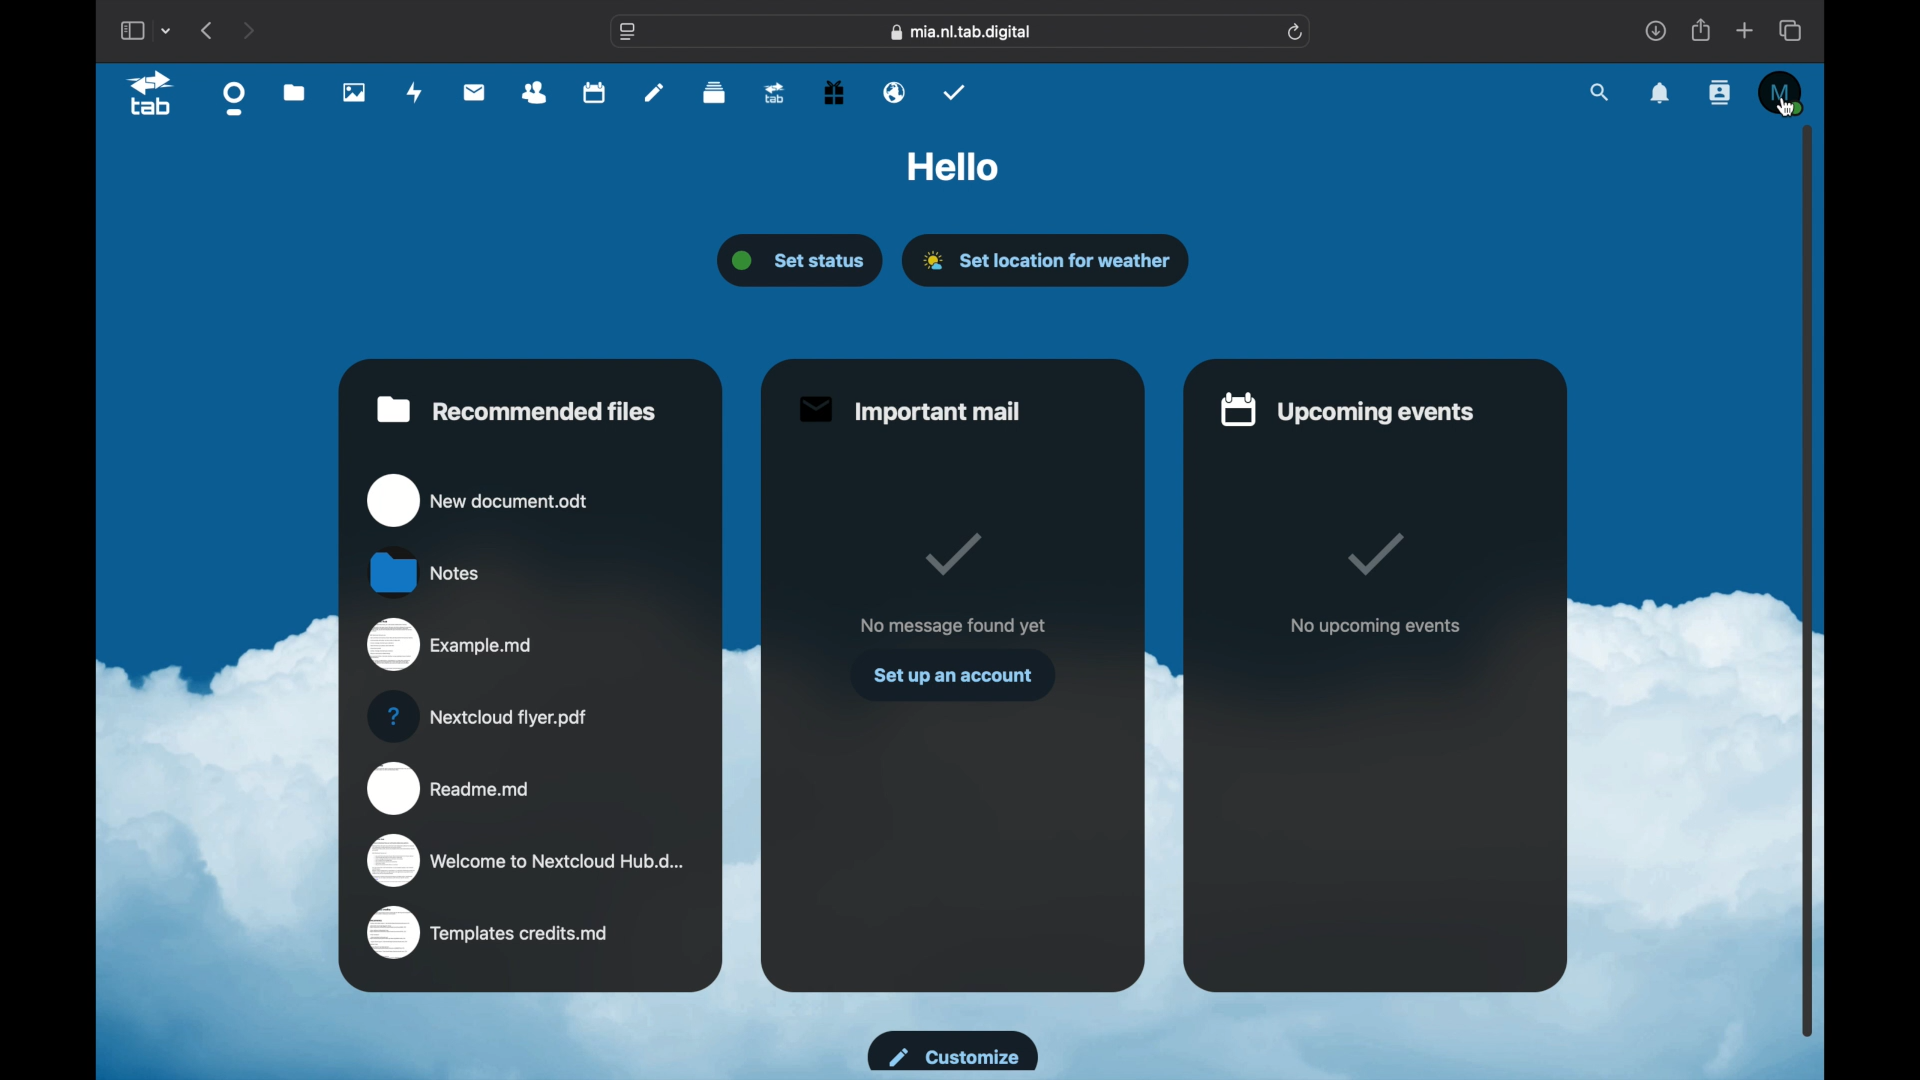  Describe the element at coordinates (131, 30) in the screenshot. I see `show sidebar` at that location.